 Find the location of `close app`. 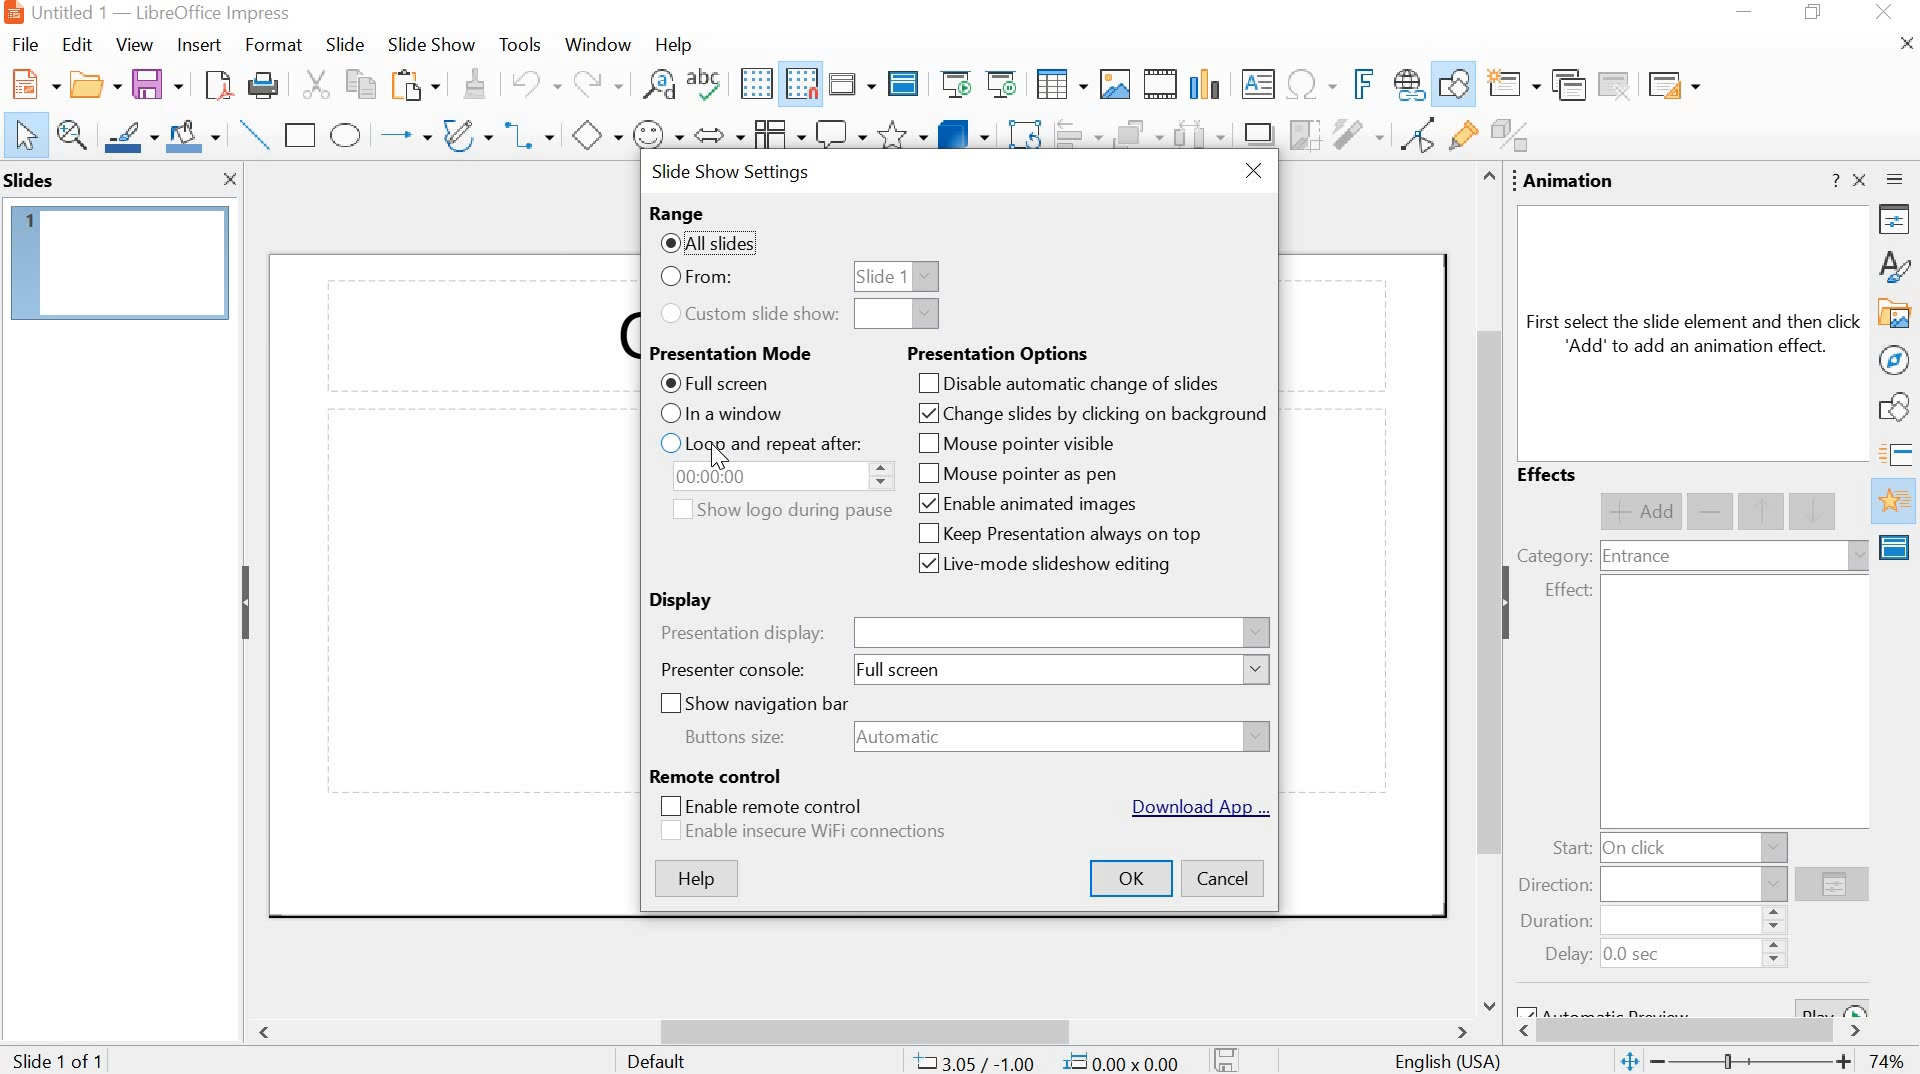

close app is located at coordinates (1886, 14).